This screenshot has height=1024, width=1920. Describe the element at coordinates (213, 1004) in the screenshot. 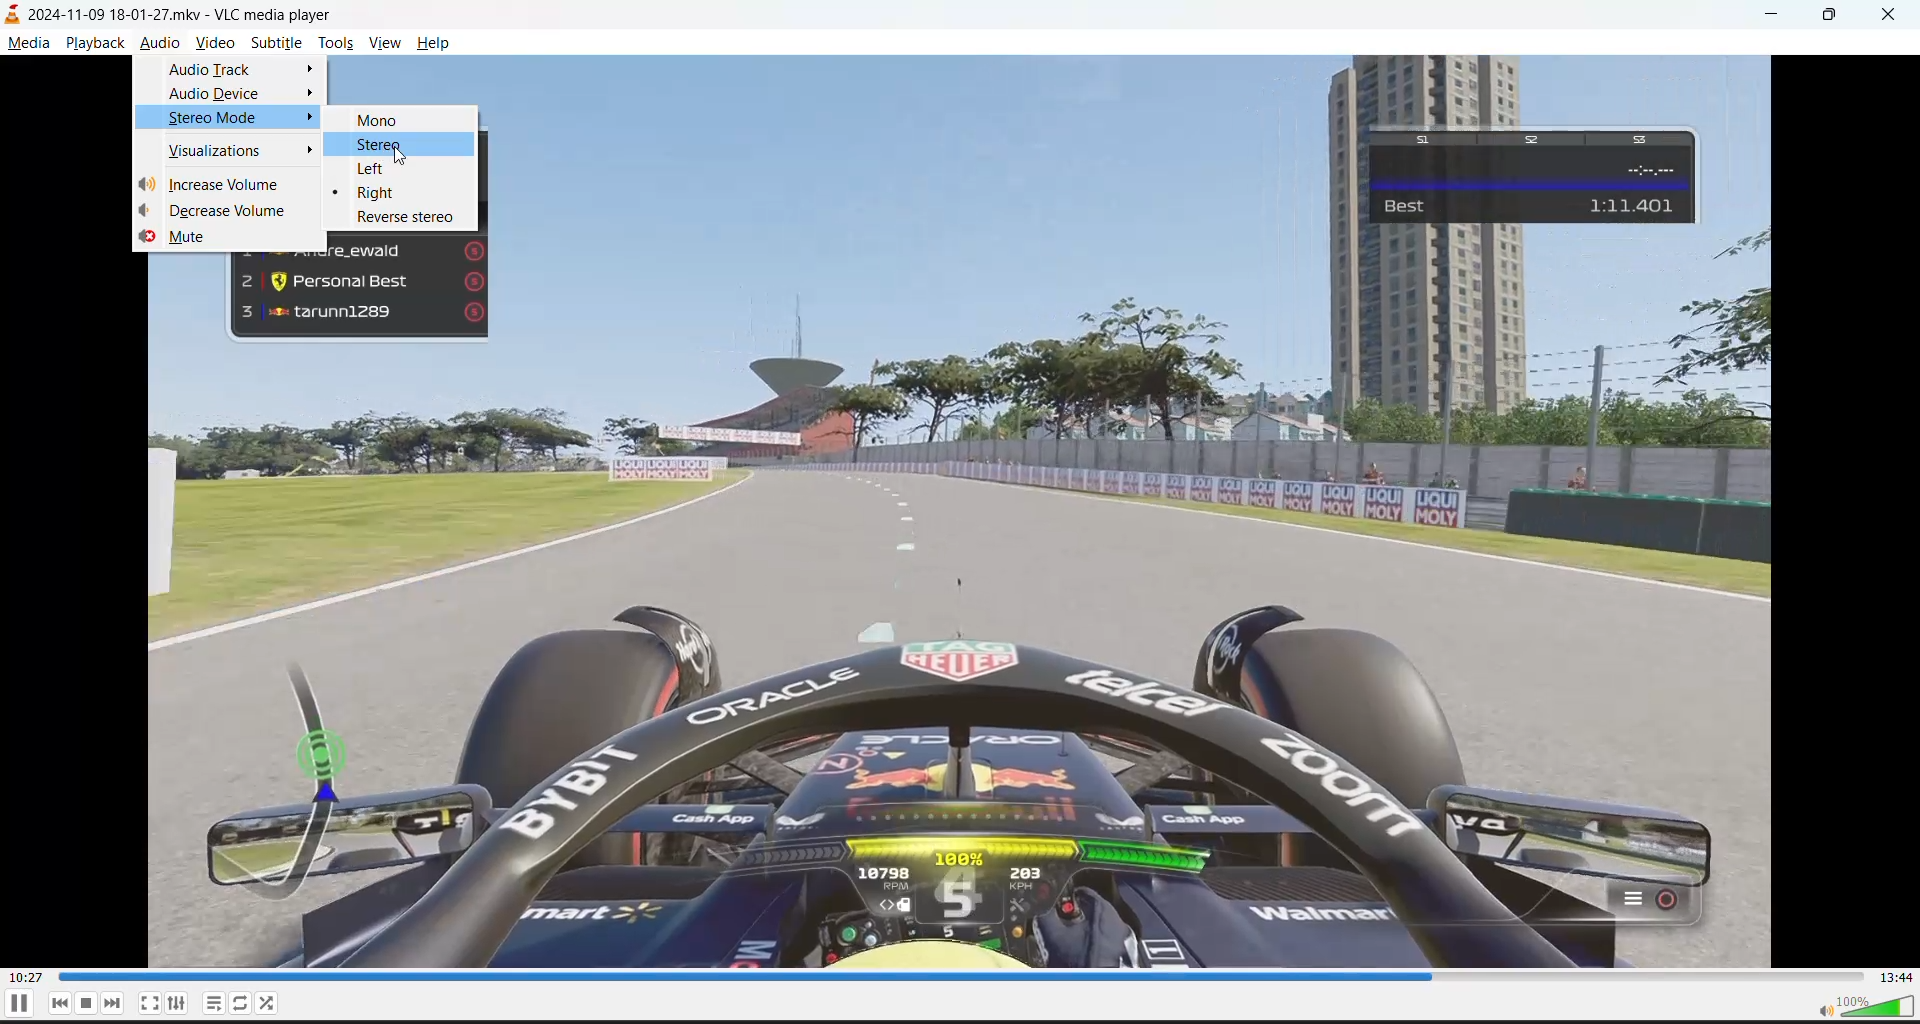

I see `playlists` at that location.